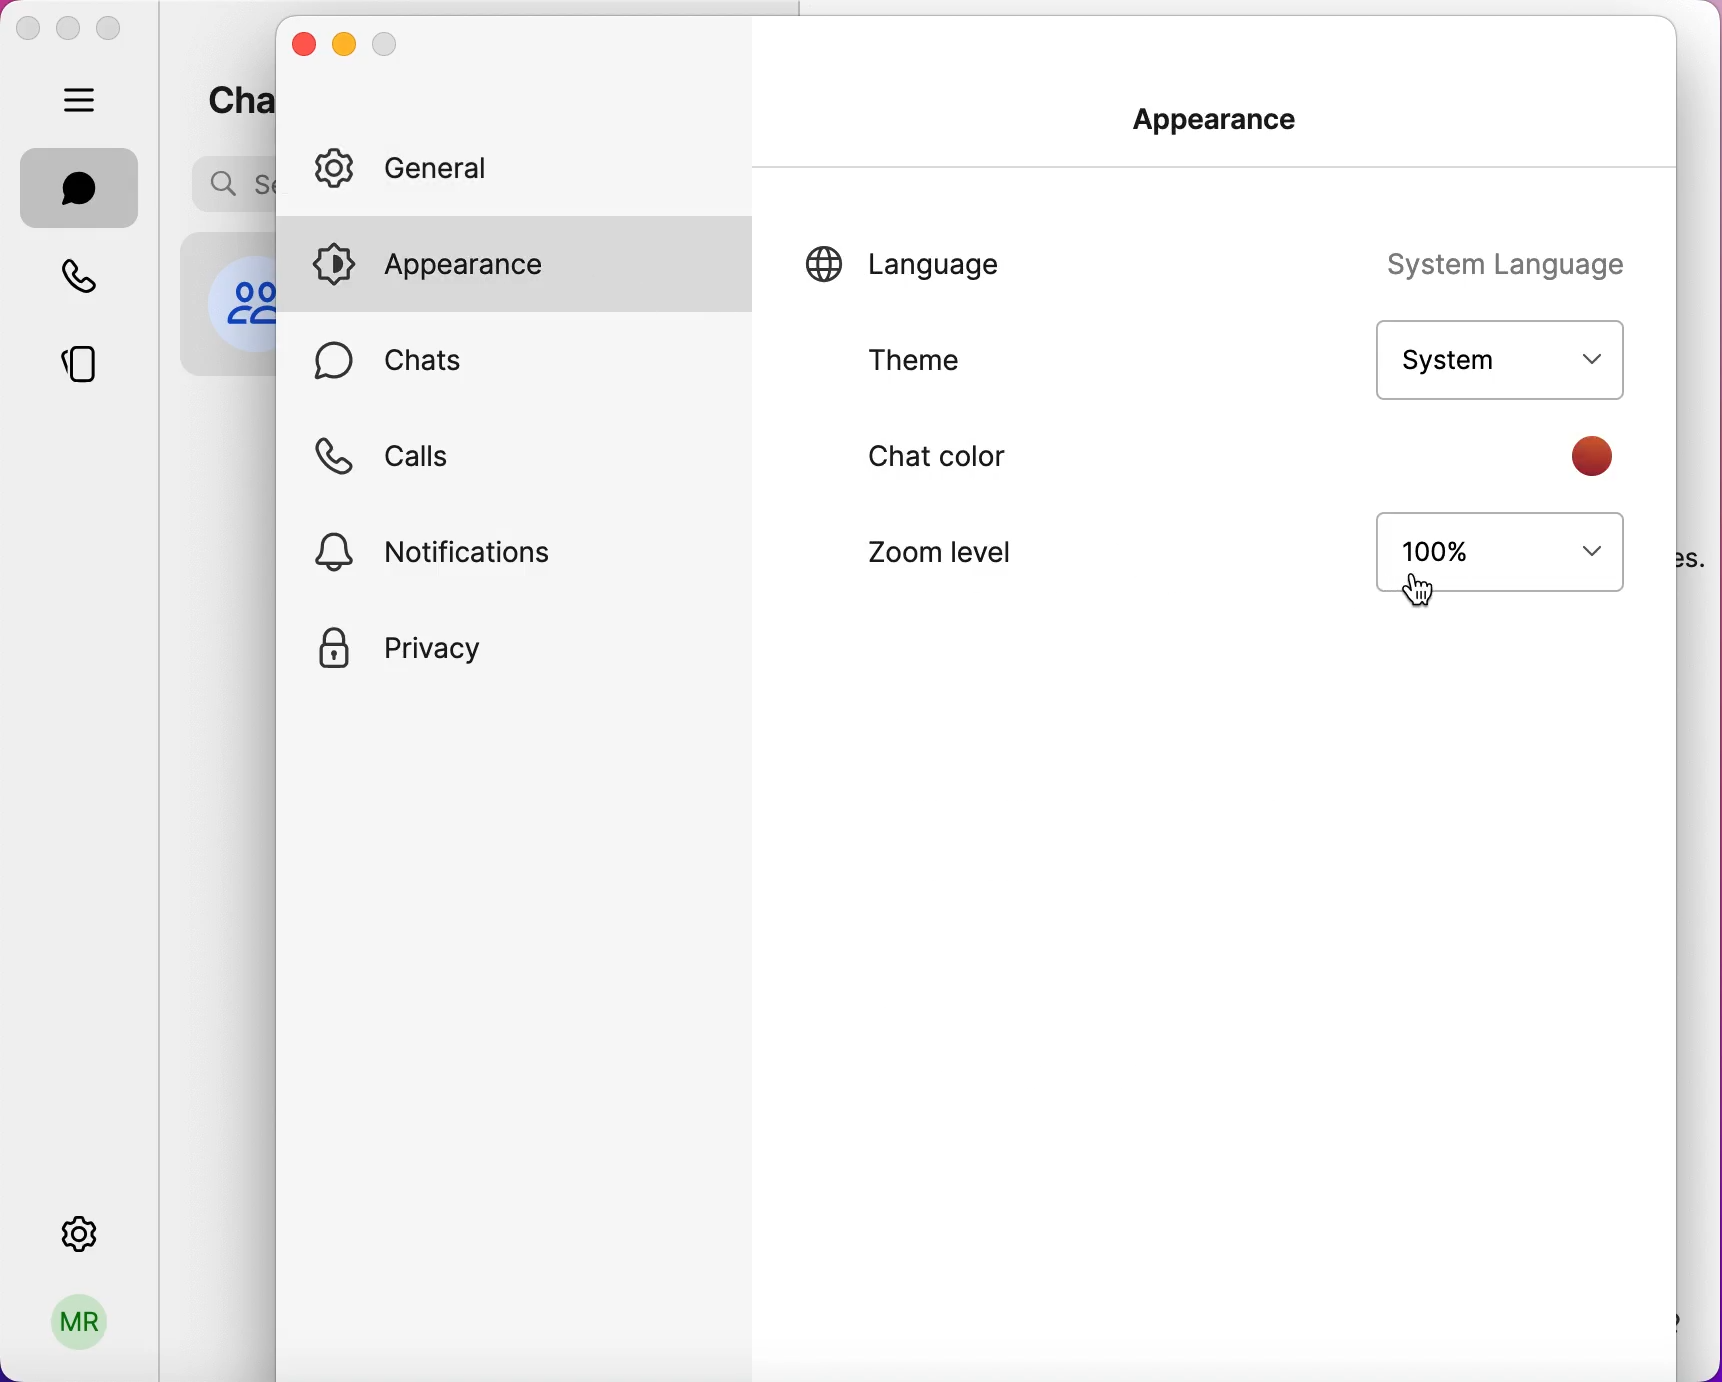 The height and width of the screenshot is (1382, 1722). I want to click on chats, so click(75, 184).